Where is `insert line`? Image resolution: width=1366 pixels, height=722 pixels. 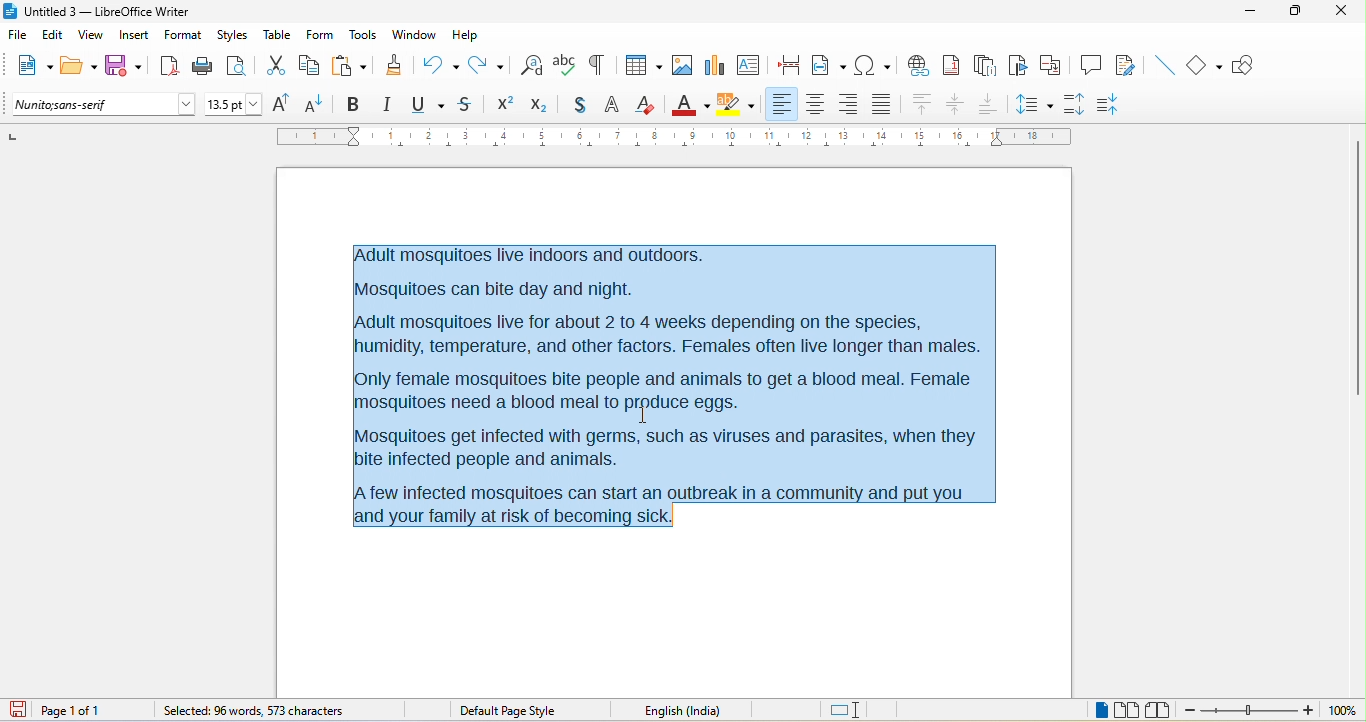 insert line is located at coordinates (1163, 64).